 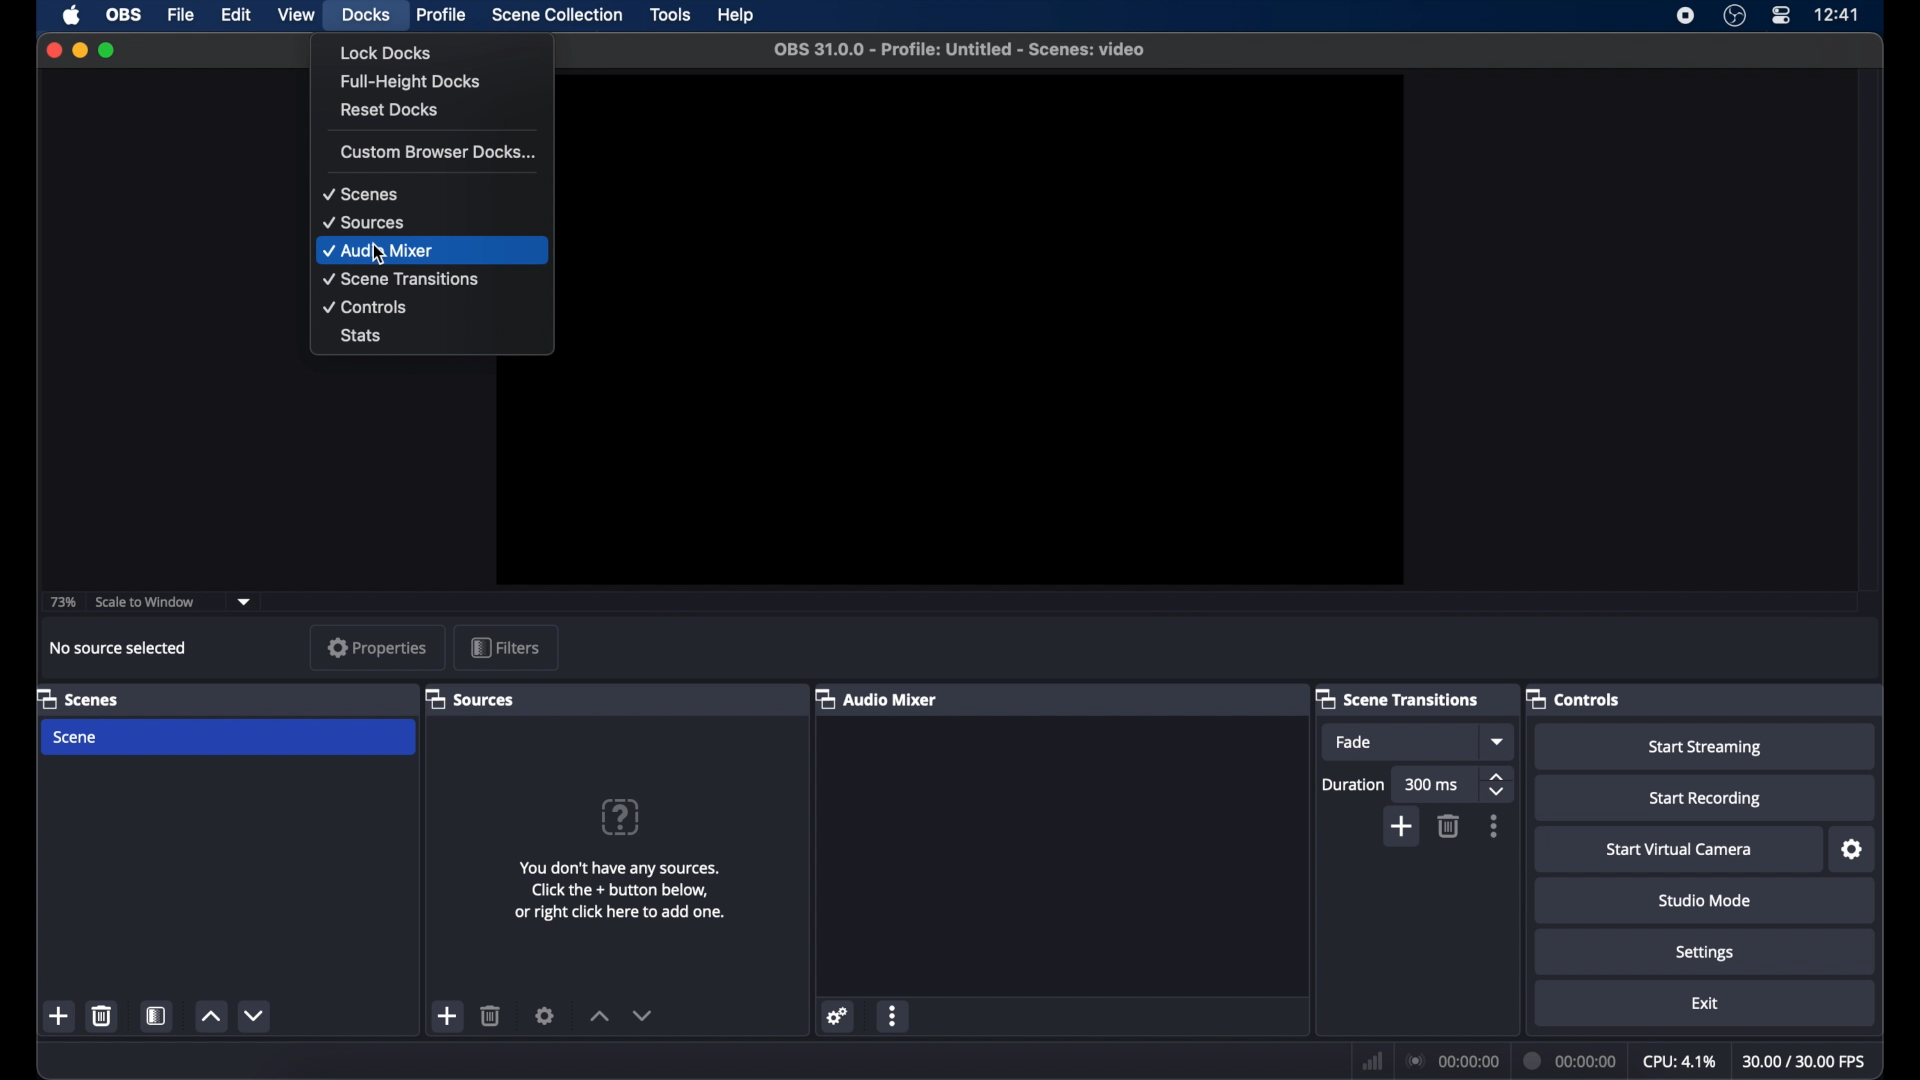 What do you see at coordinates (836, 1015) in the screenshot?
I see `settings` at bounding box center [836, 1015].